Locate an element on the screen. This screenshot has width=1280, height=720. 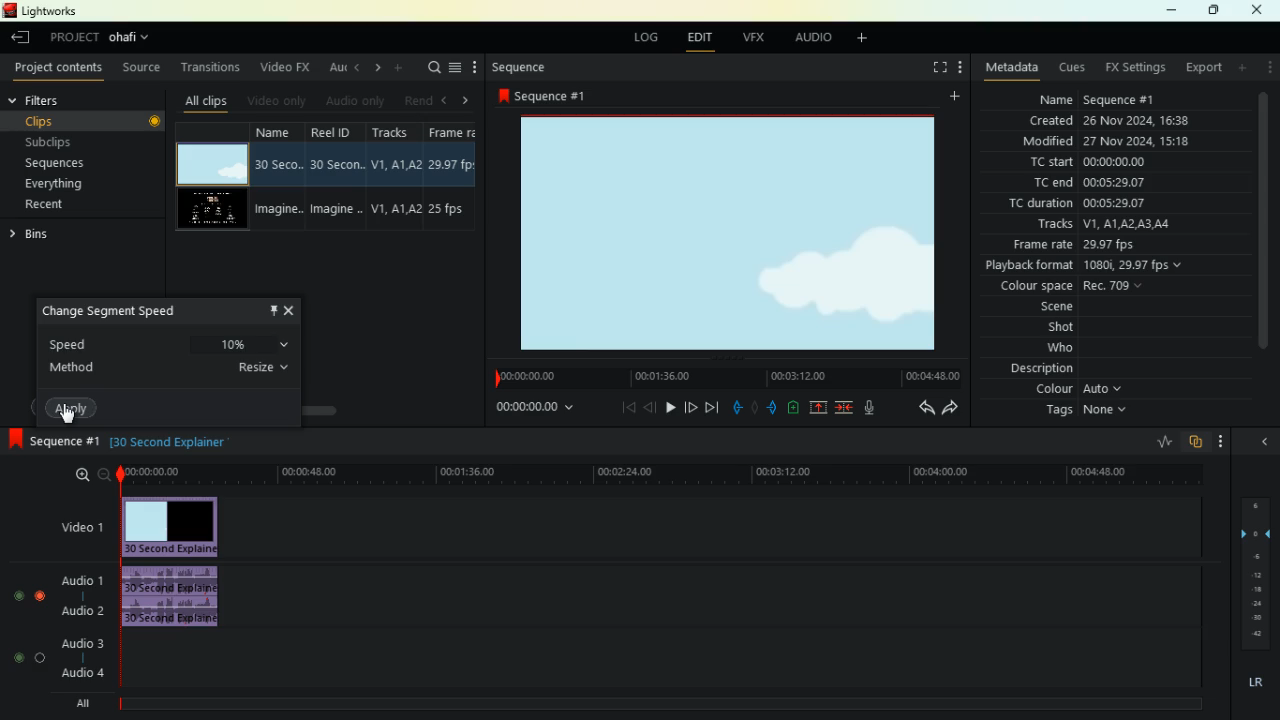
close is located at coordinates (1265, 440).